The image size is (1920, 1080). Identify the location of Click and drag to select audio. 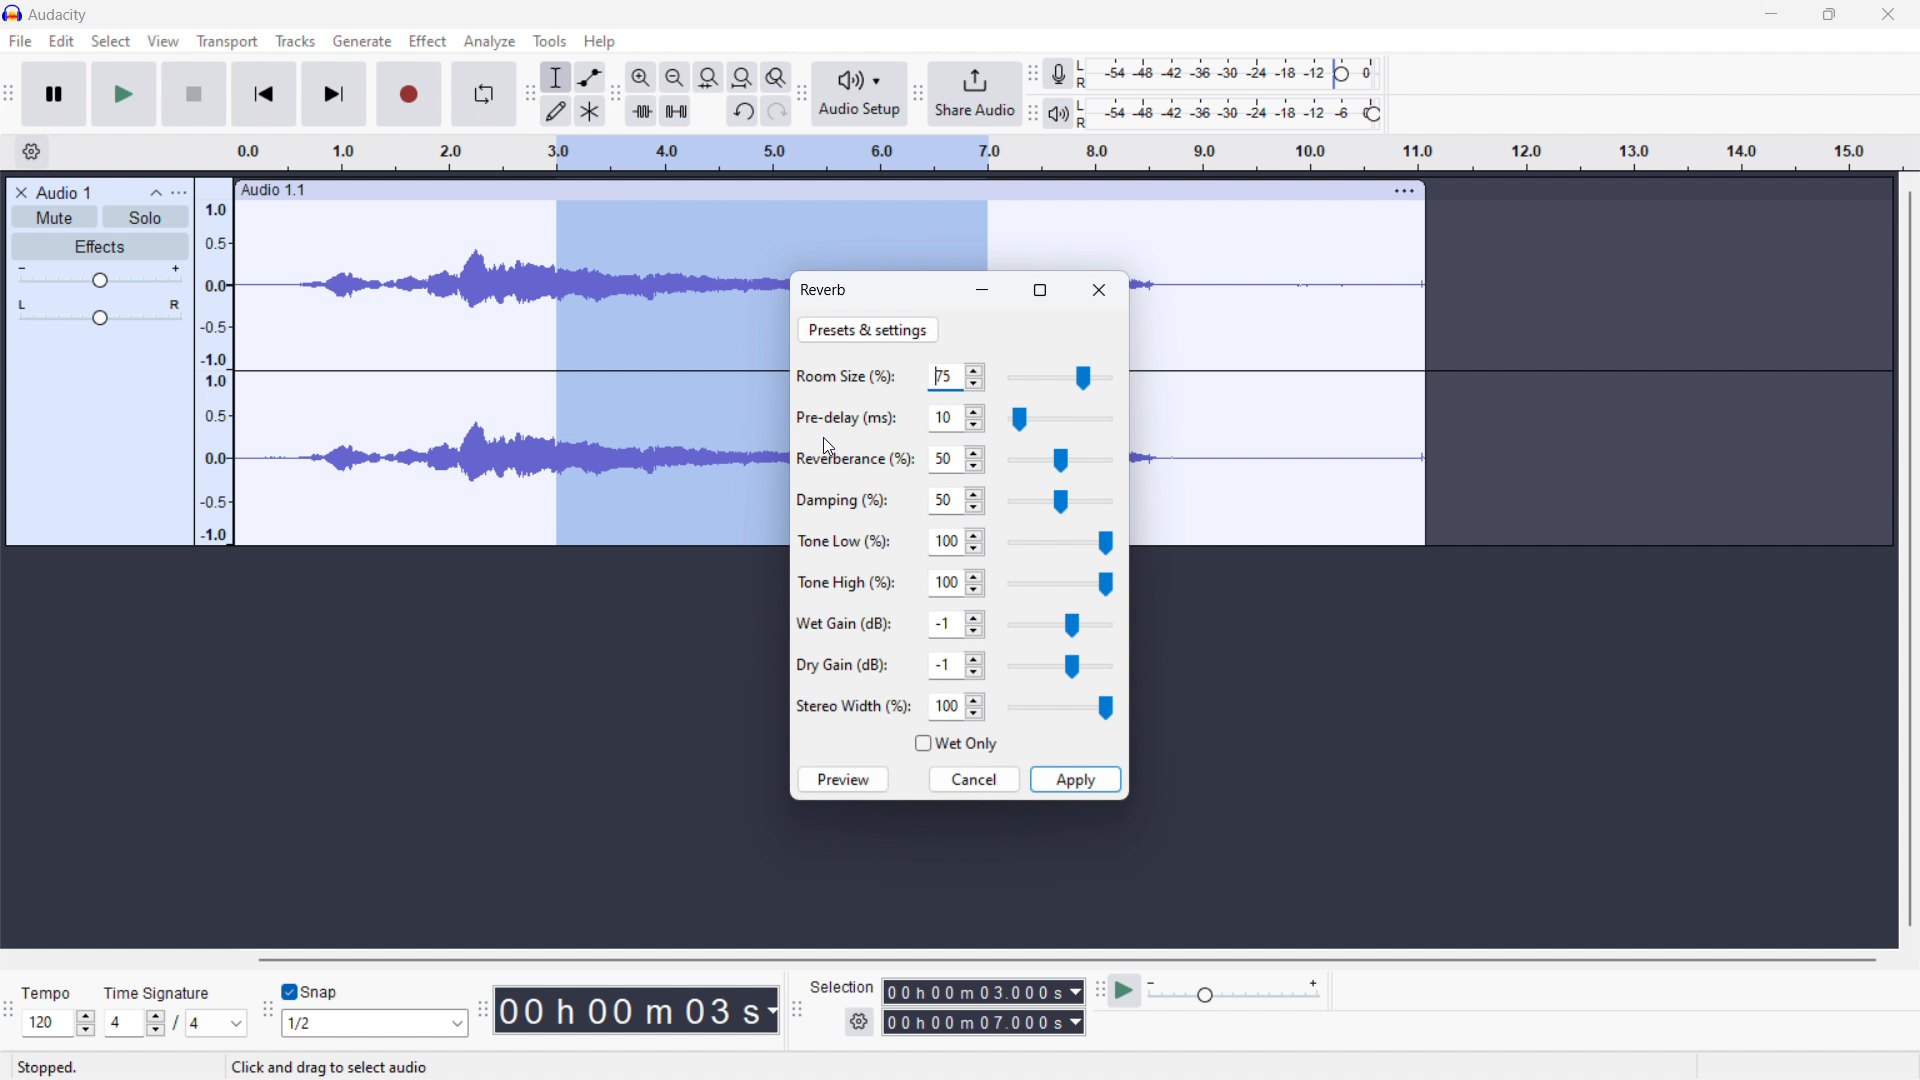
(334, 1066).